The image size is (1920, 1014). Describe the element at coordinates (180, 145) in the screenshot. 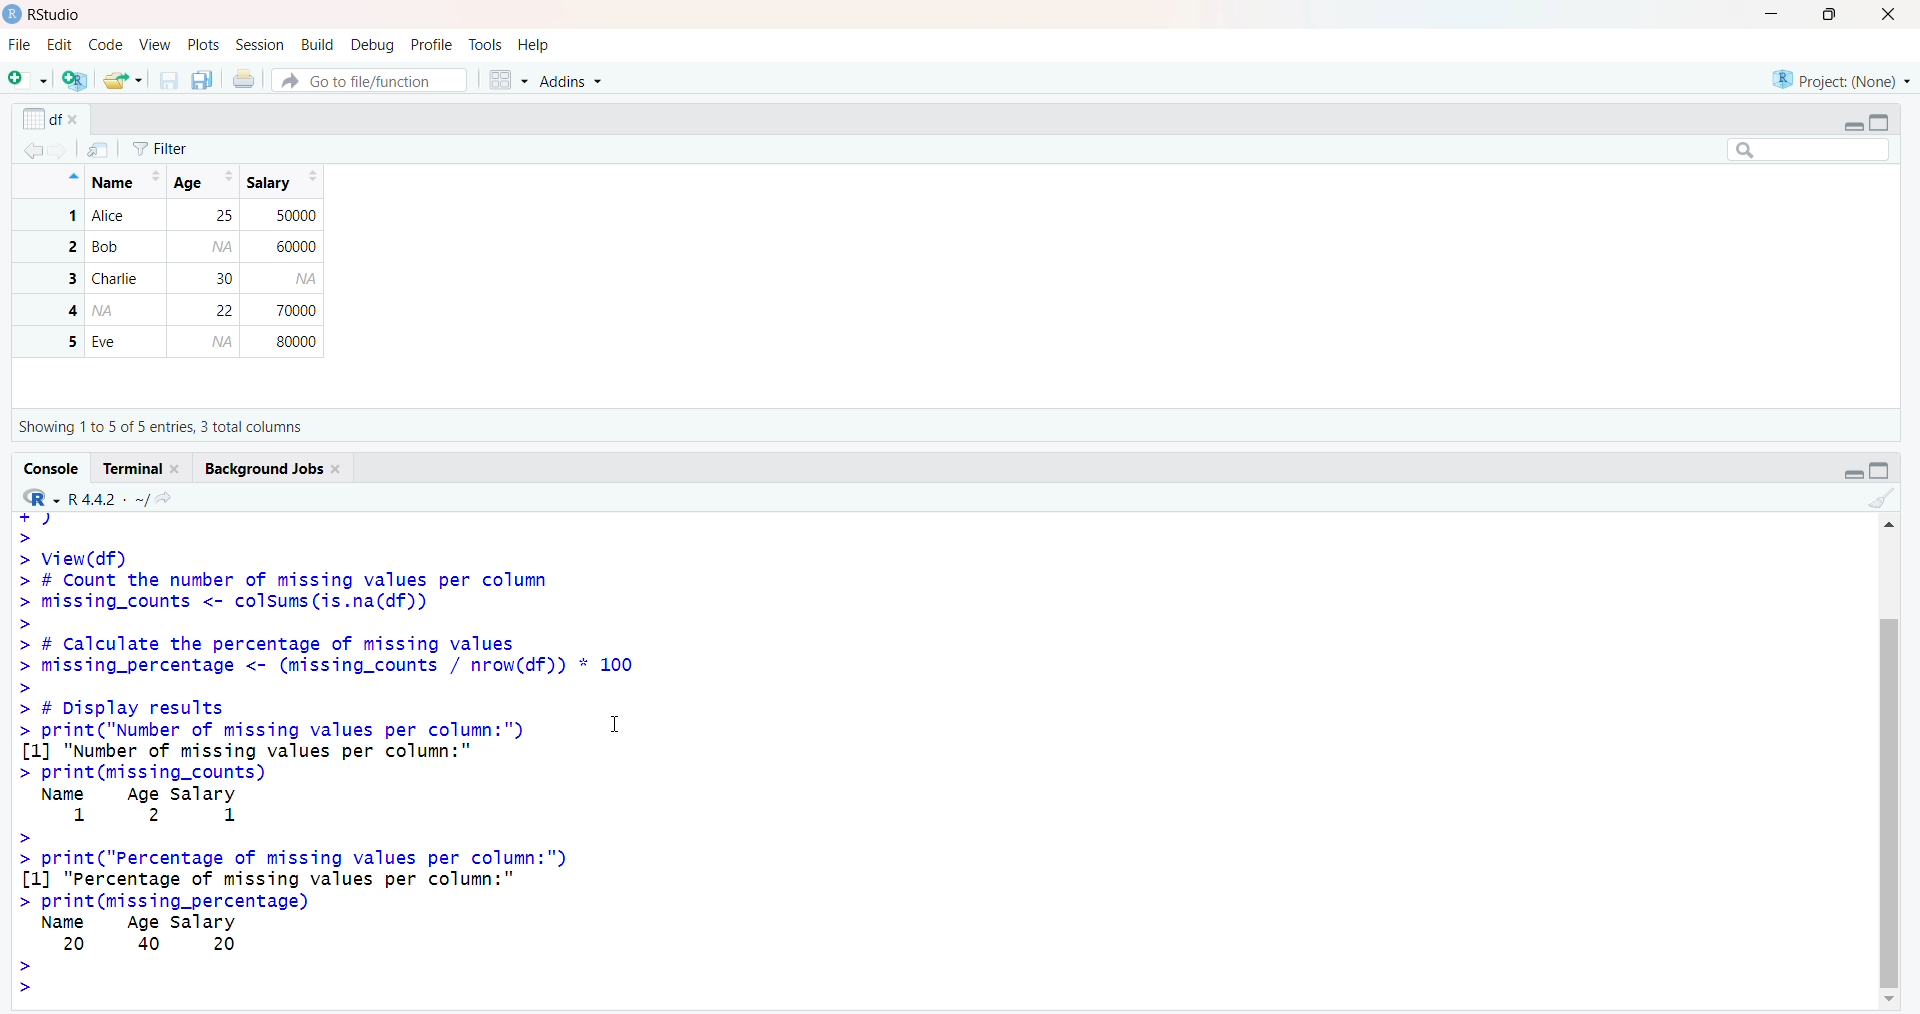

I see `Filter` at that location.